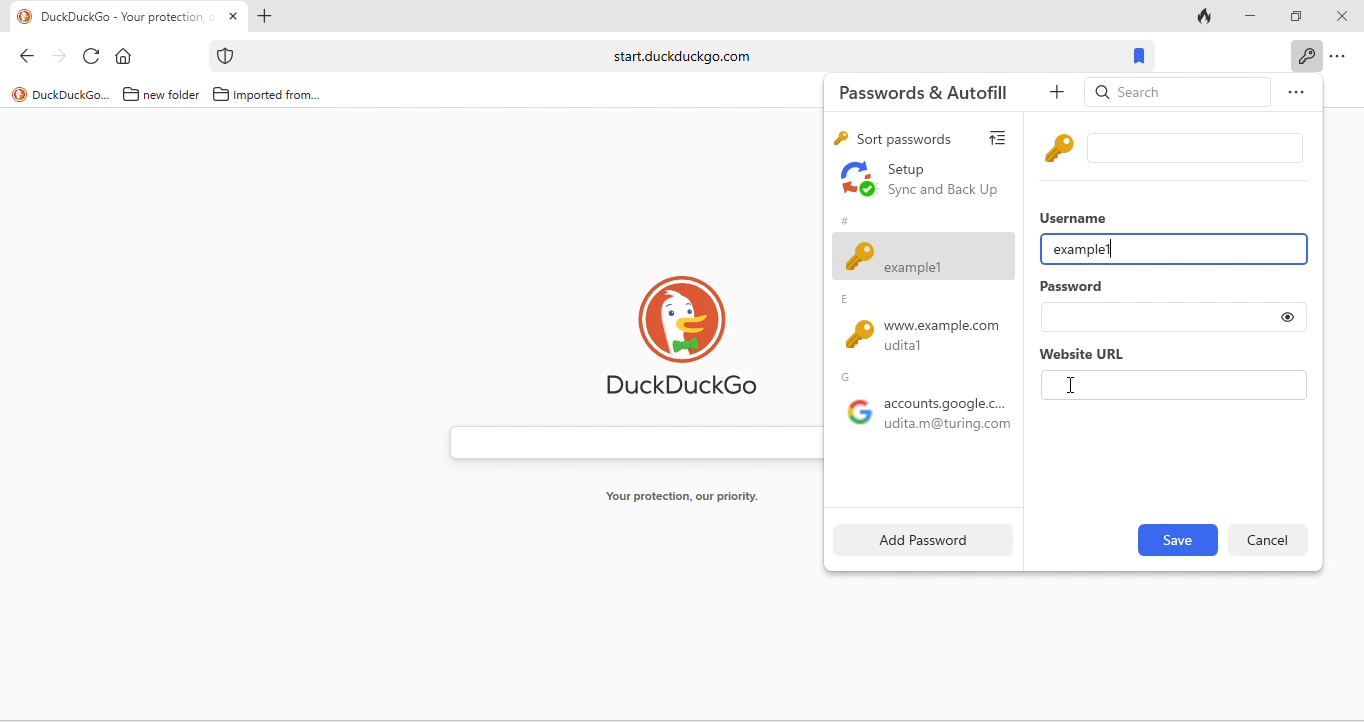 The height and width of the screenshot is (722, 1364). I want to click on example1, so click(1083, 248).